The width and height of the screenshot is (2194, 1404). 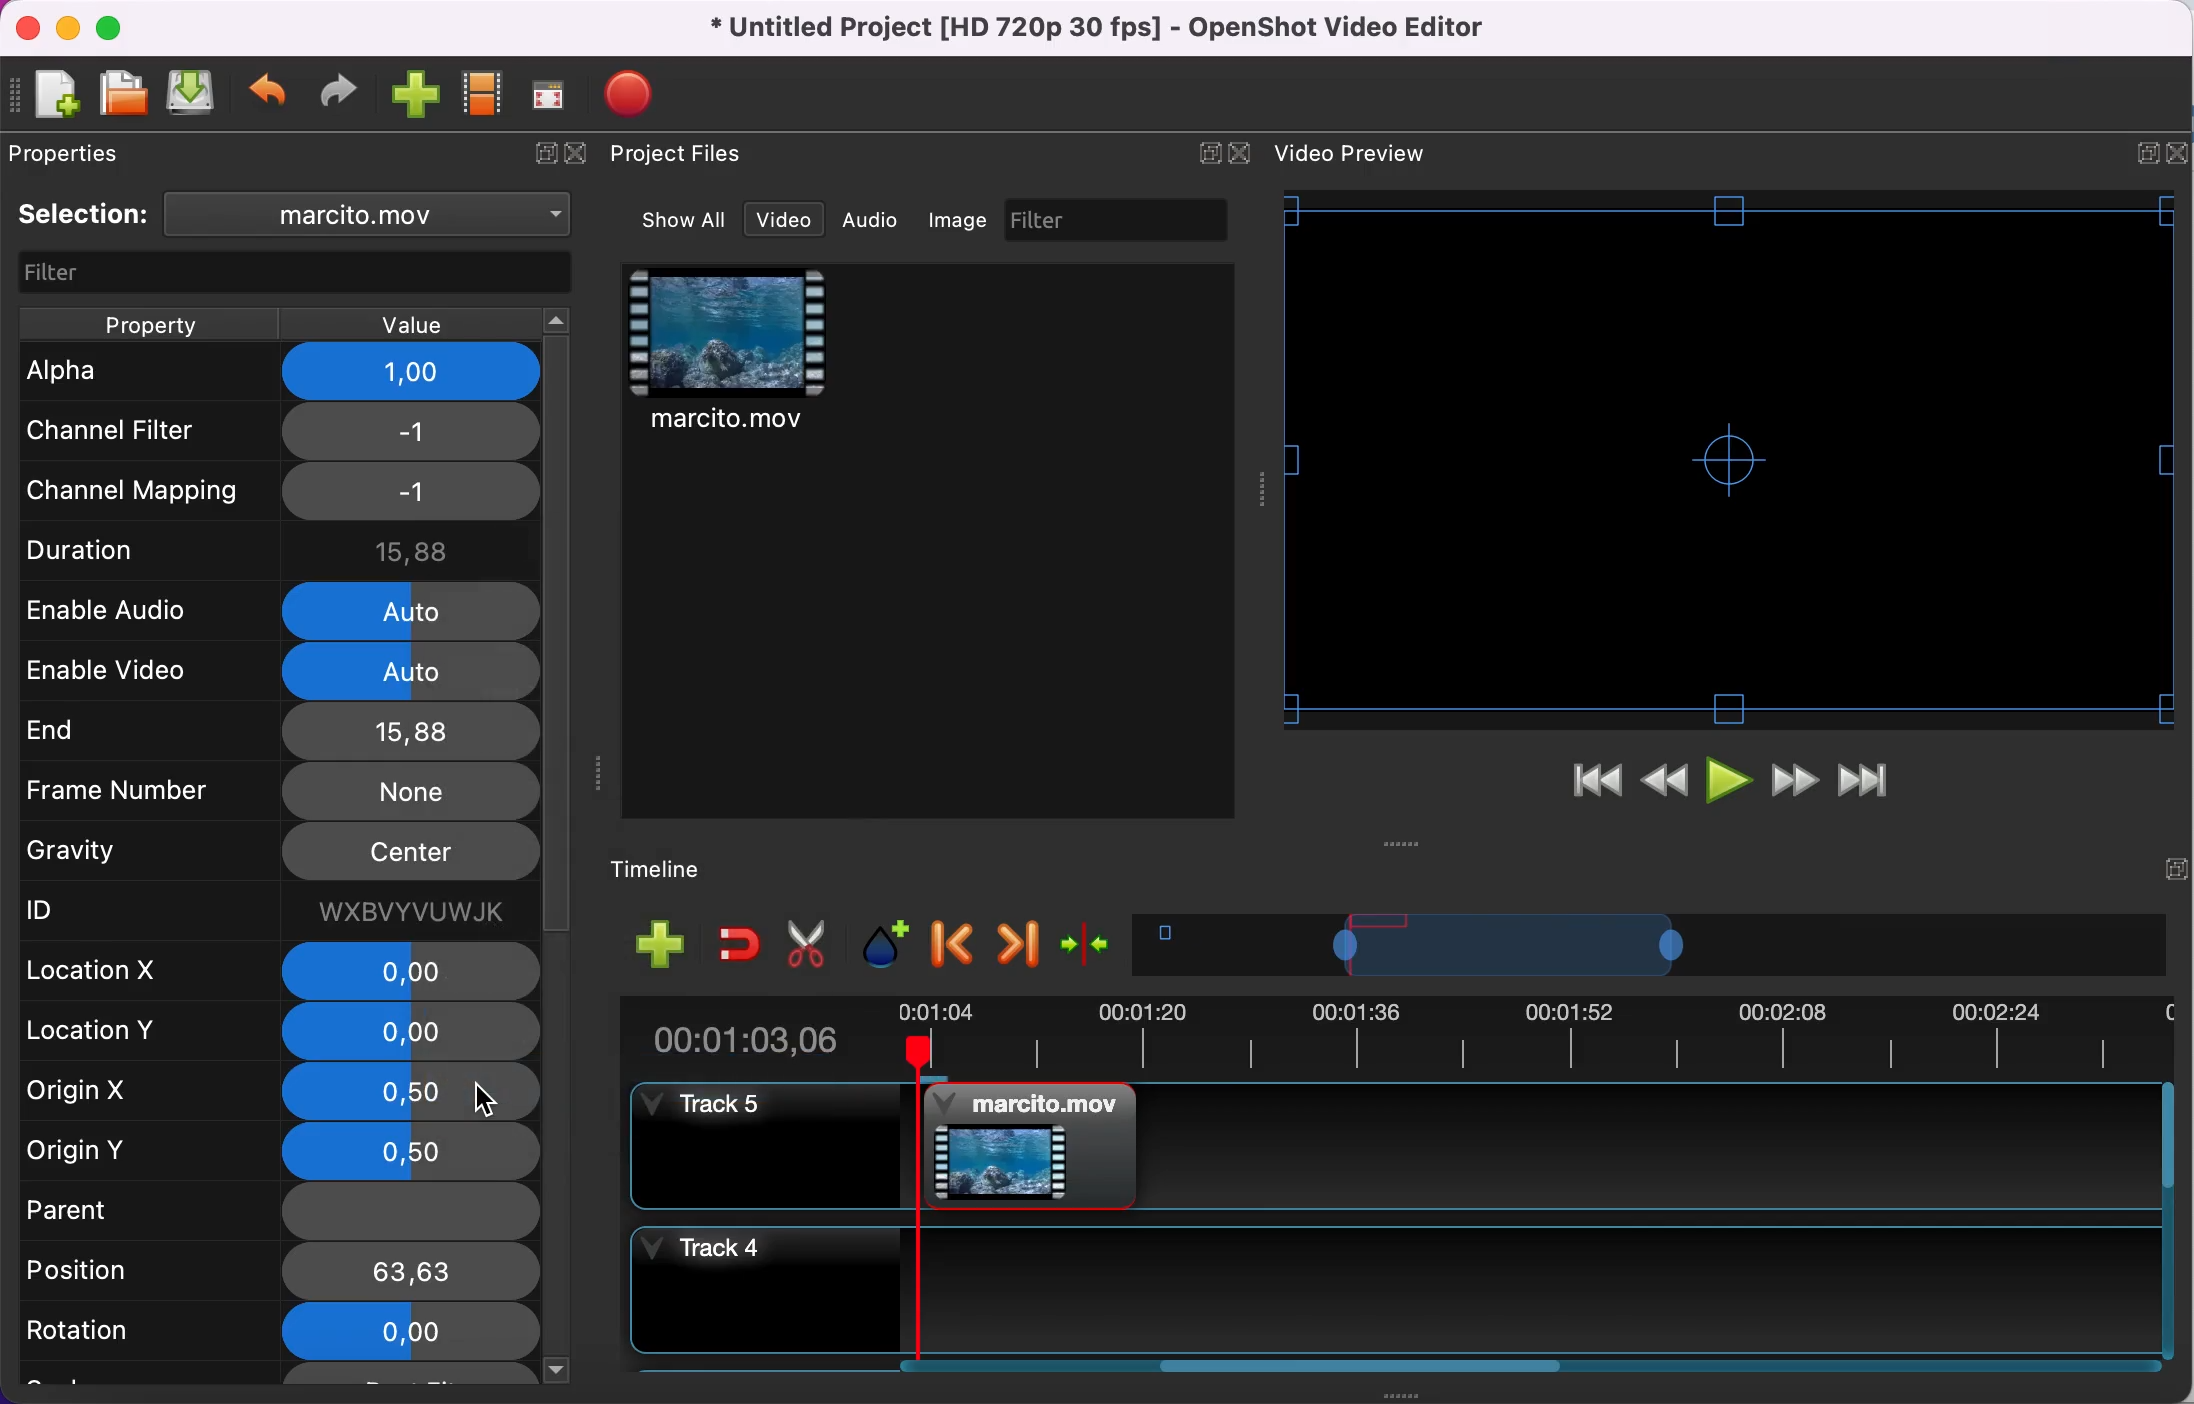 I want to click on track 4, so click(x=1390, y=1290).